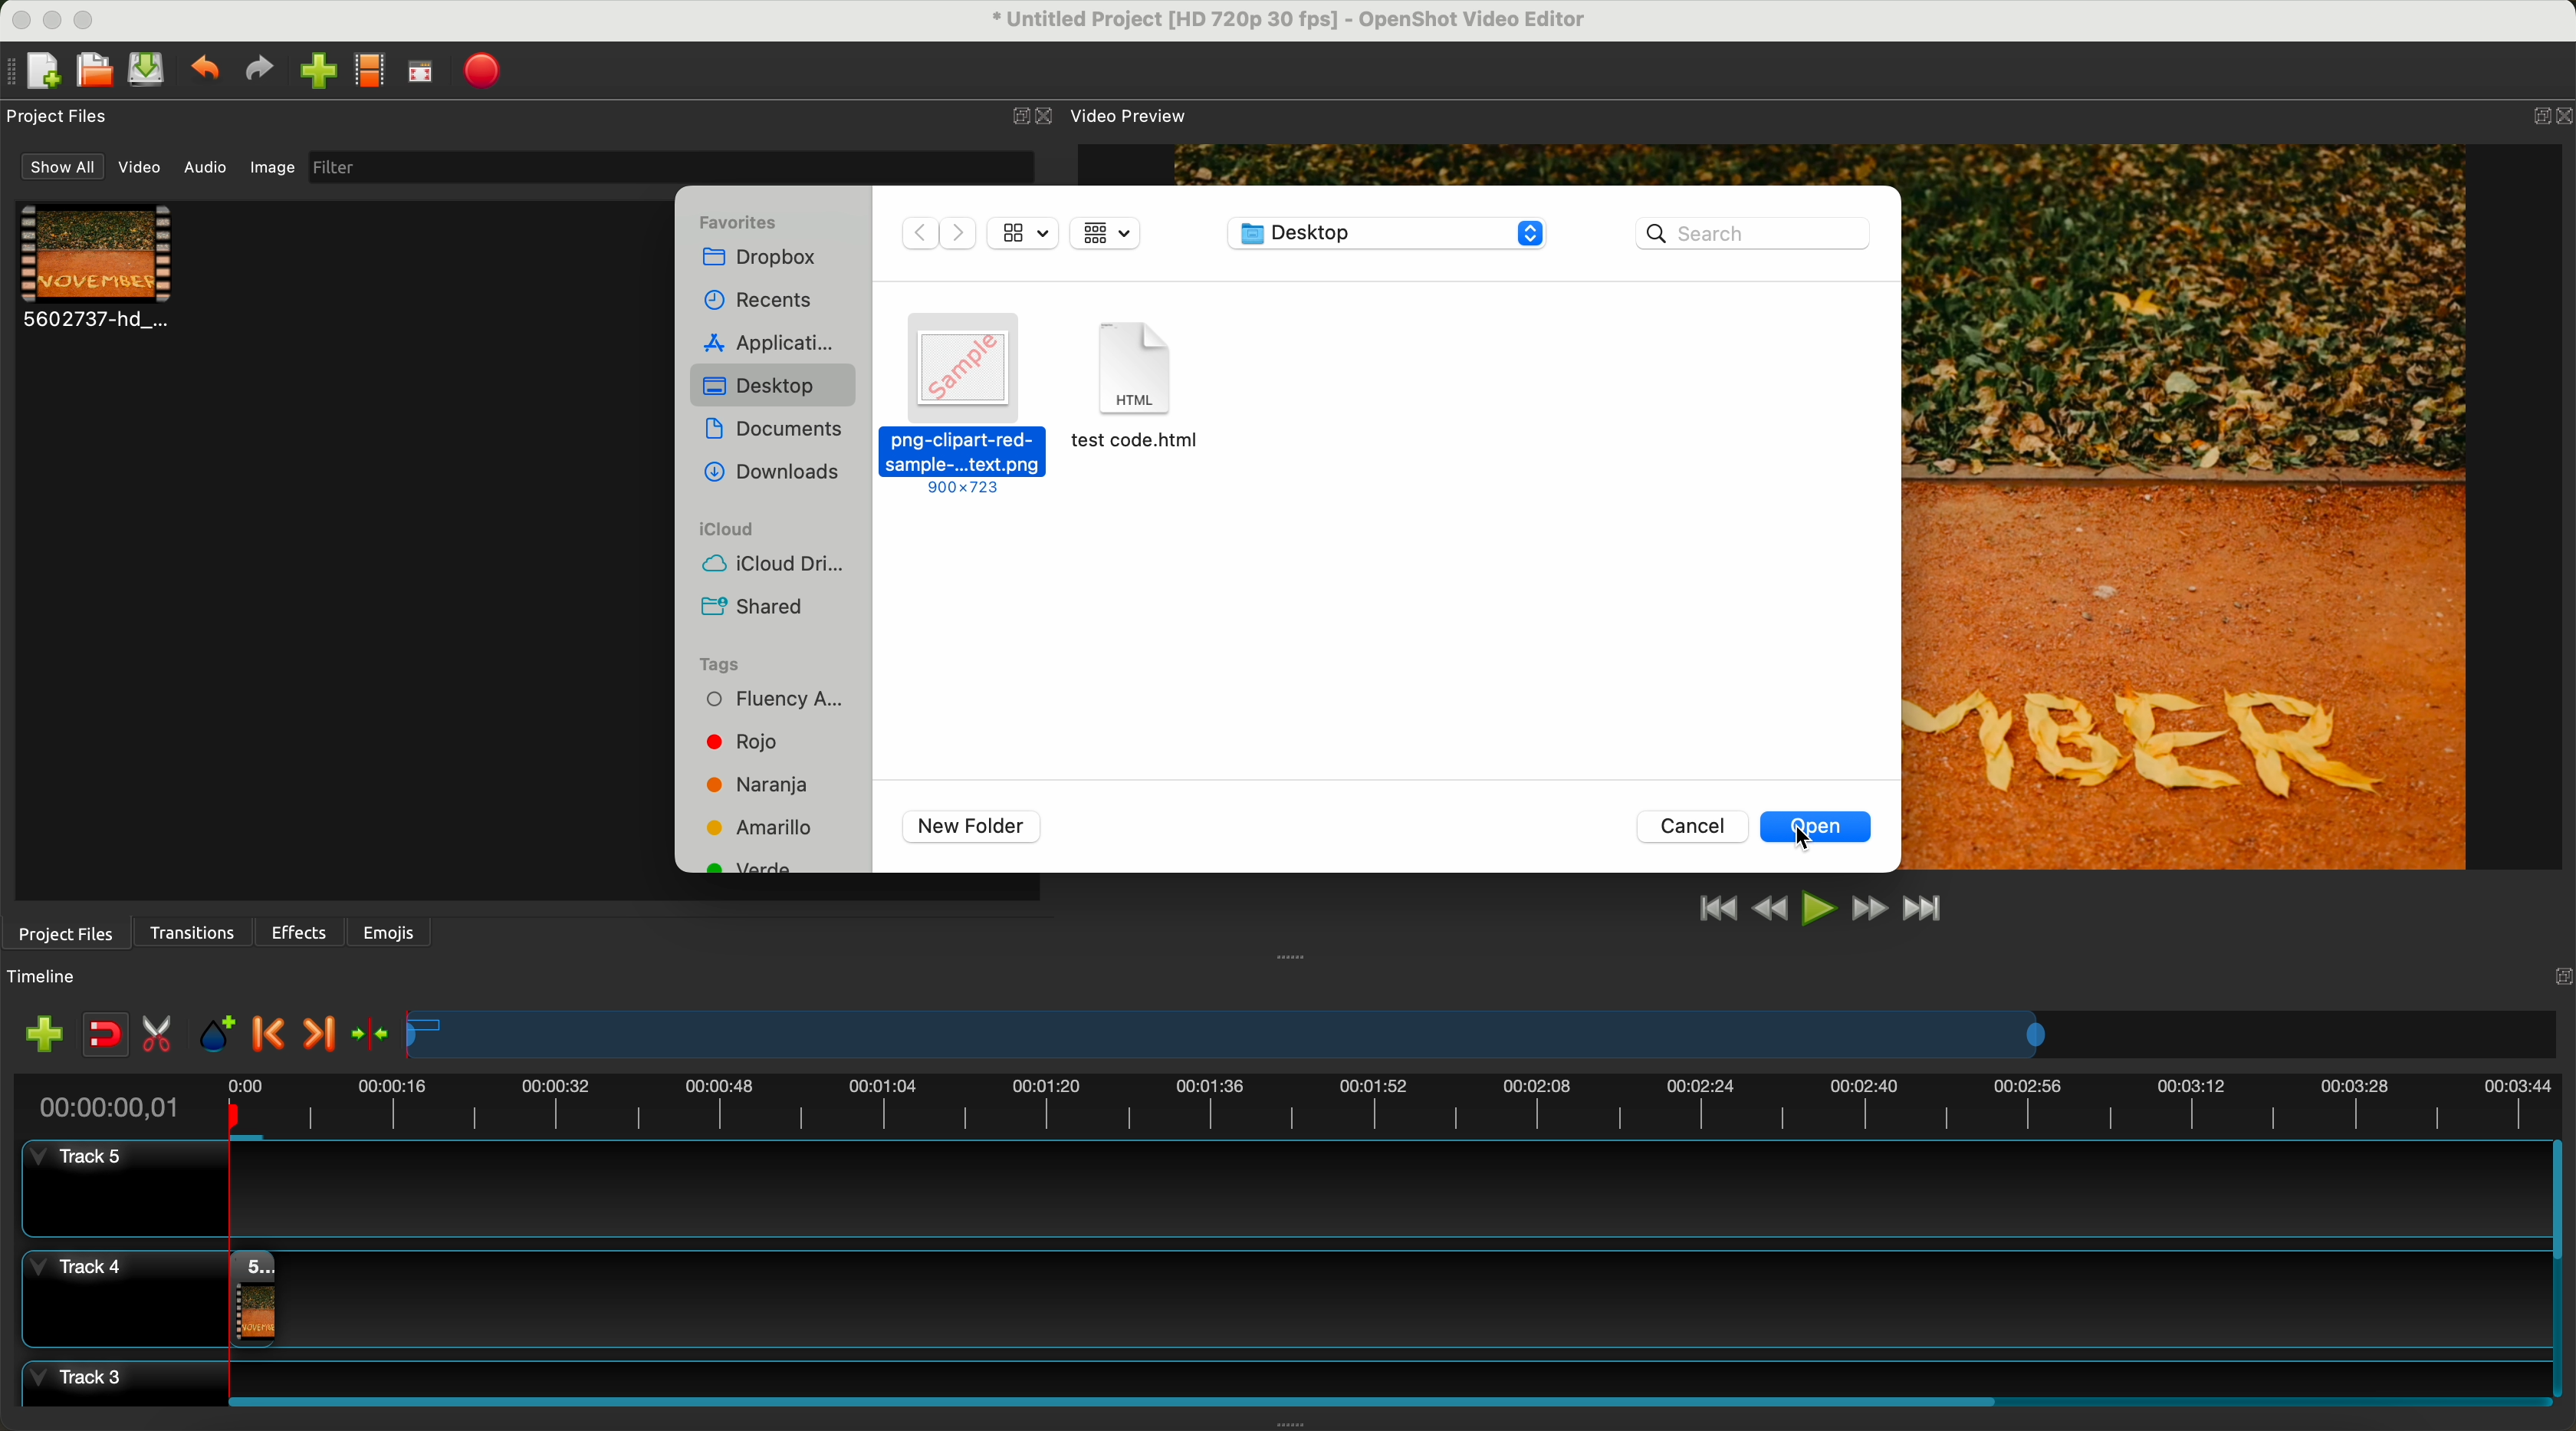 Image resolution: width=2576 pixels, height=1431 pixels. What do you see at coordinates (758, 262) in the screenshot?
I see `dropbox` at bounding box center [758, 262].